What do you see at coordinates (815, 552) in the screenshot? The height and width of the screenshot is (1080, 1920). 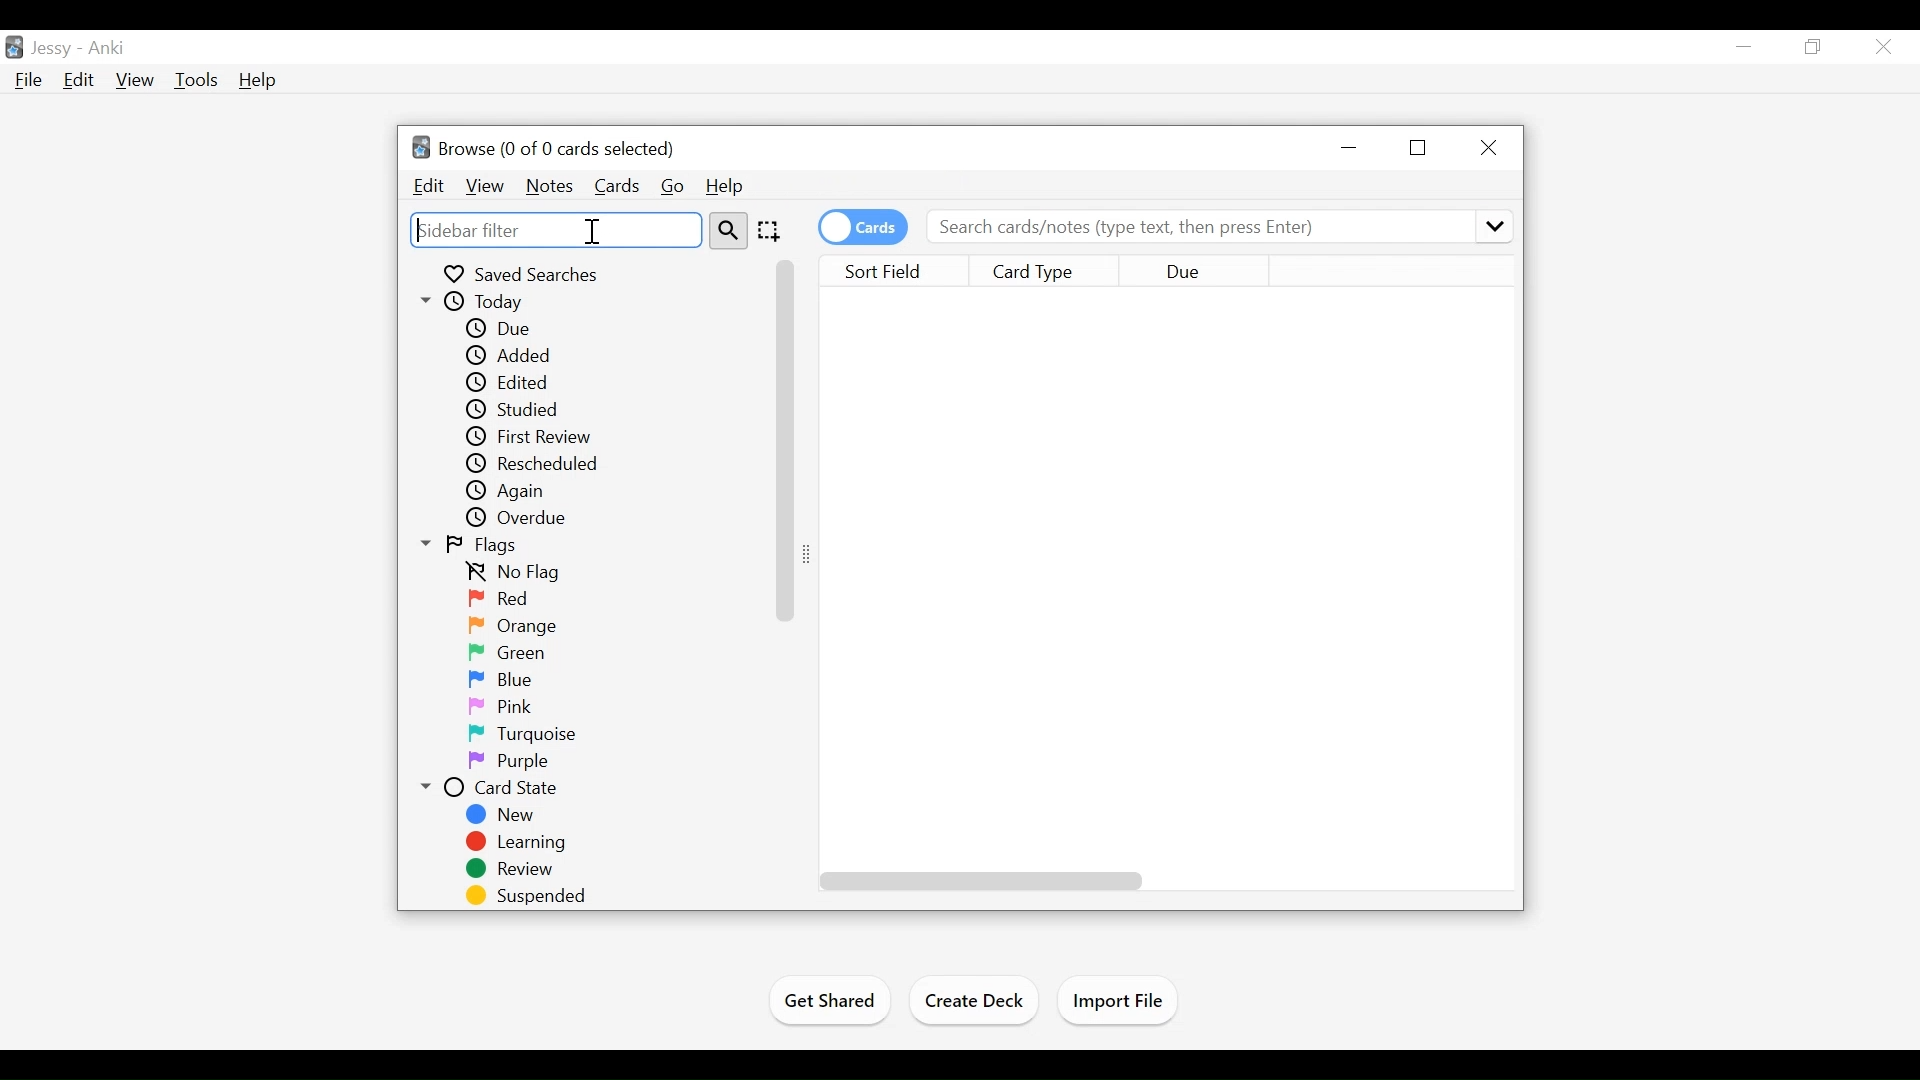 I see `Resize` at bounding box center [815, 552].